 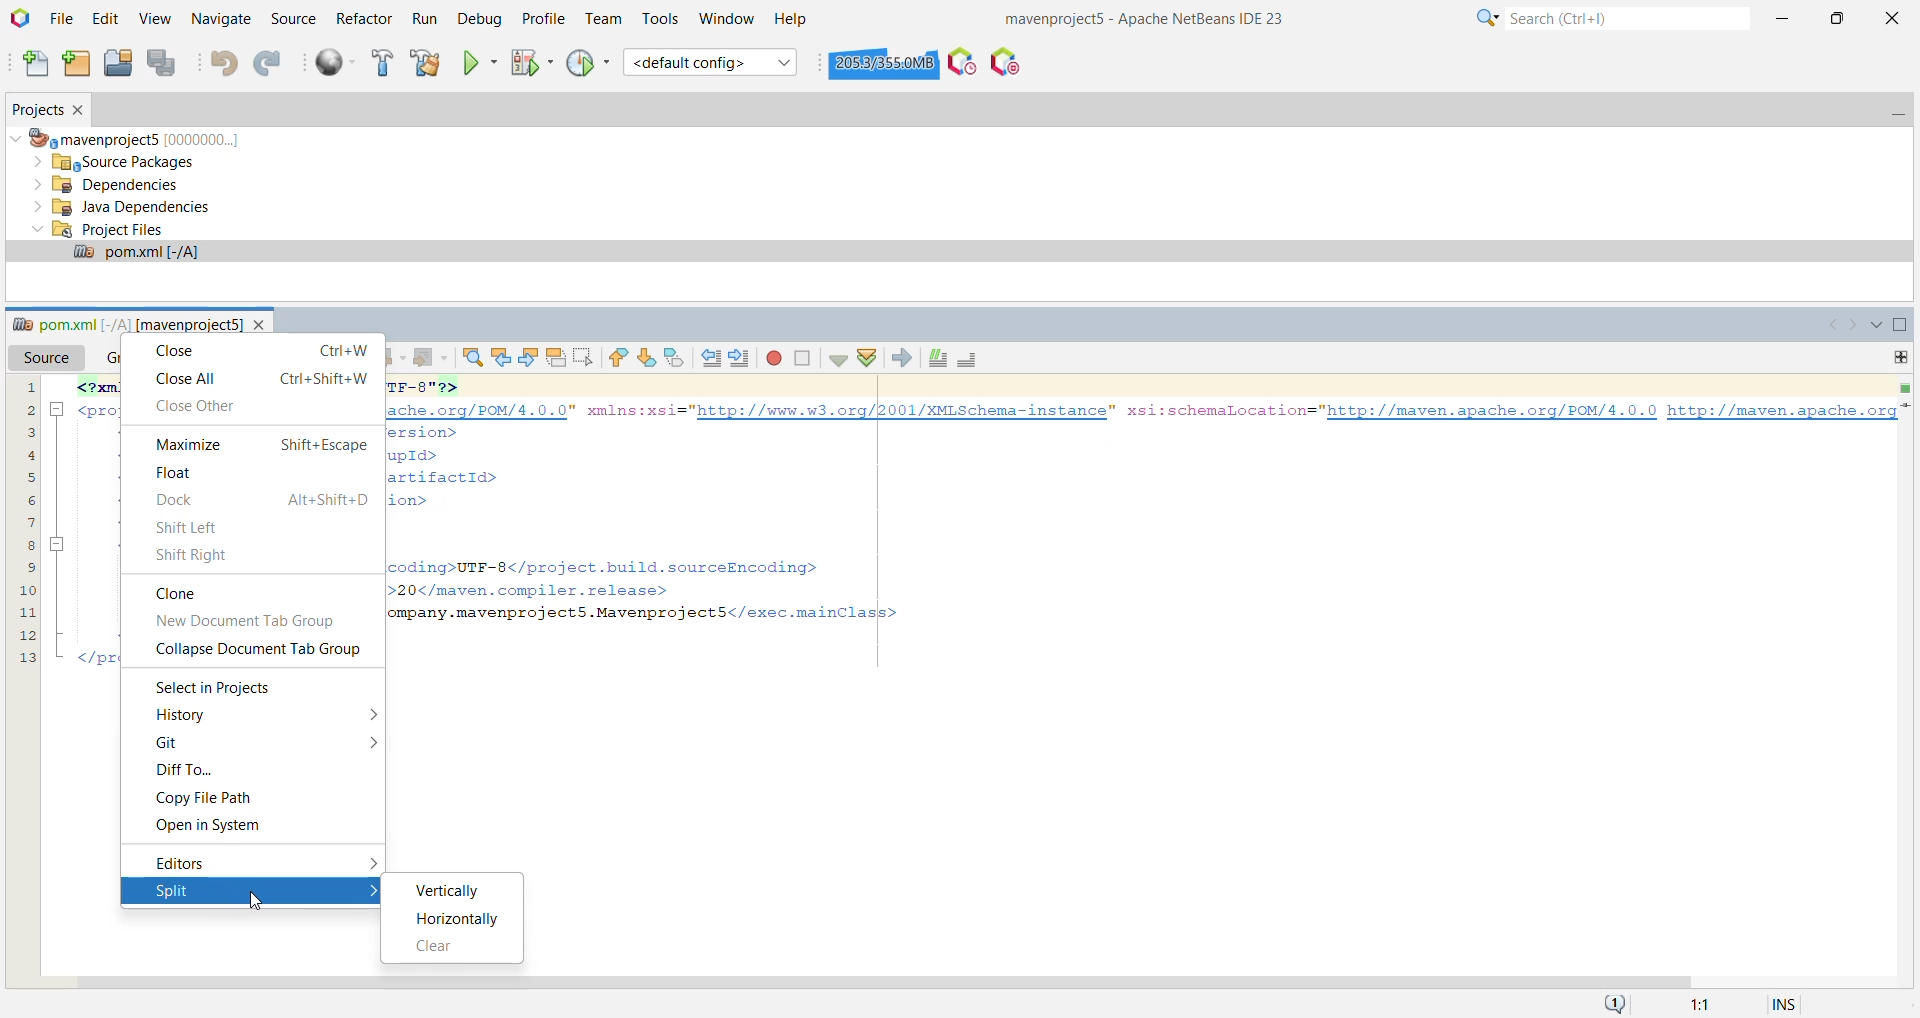 What do you see at coordinates (172, 744) in the screenshot?
I see `Git` at bounding box center [172, 744].